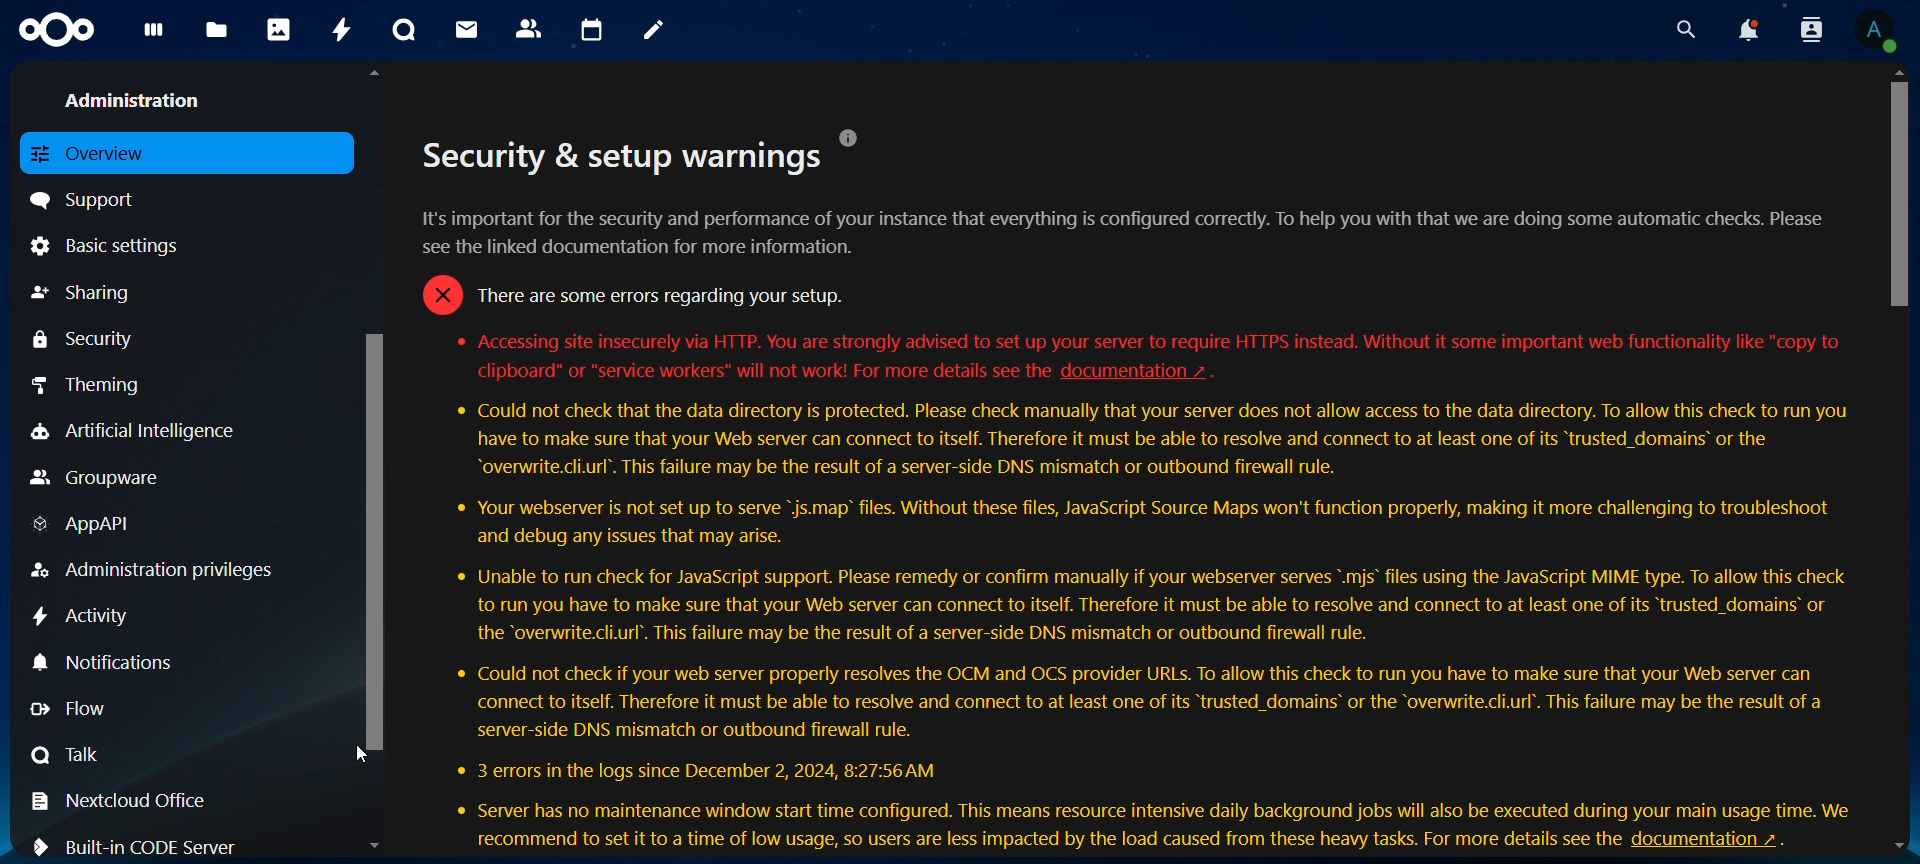 Image resolution: width=1920 pixels, height=864 pixels. Describe the element at coordinates (131, 802) in the screenshot. I see `nextcloud office` at that location.